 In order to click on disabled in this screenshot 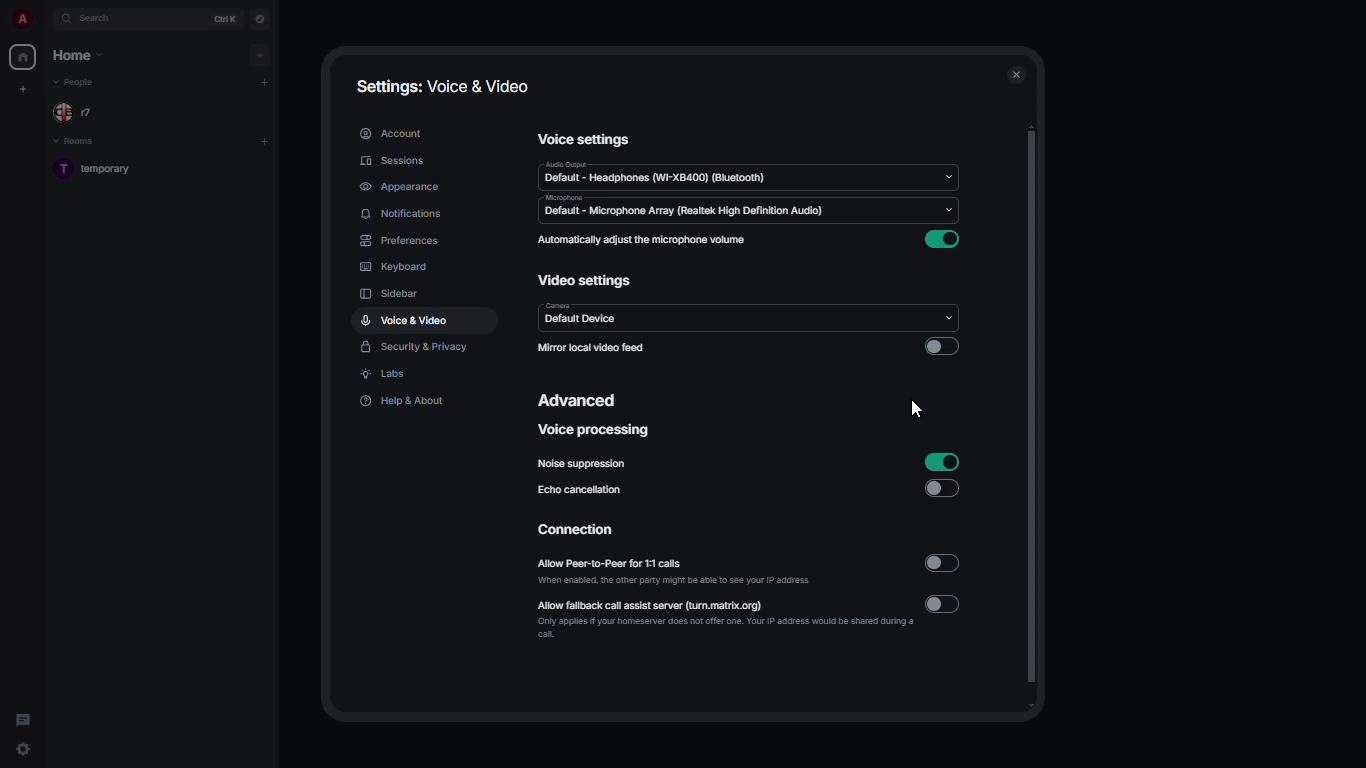, I will do `click(942, 489)`.